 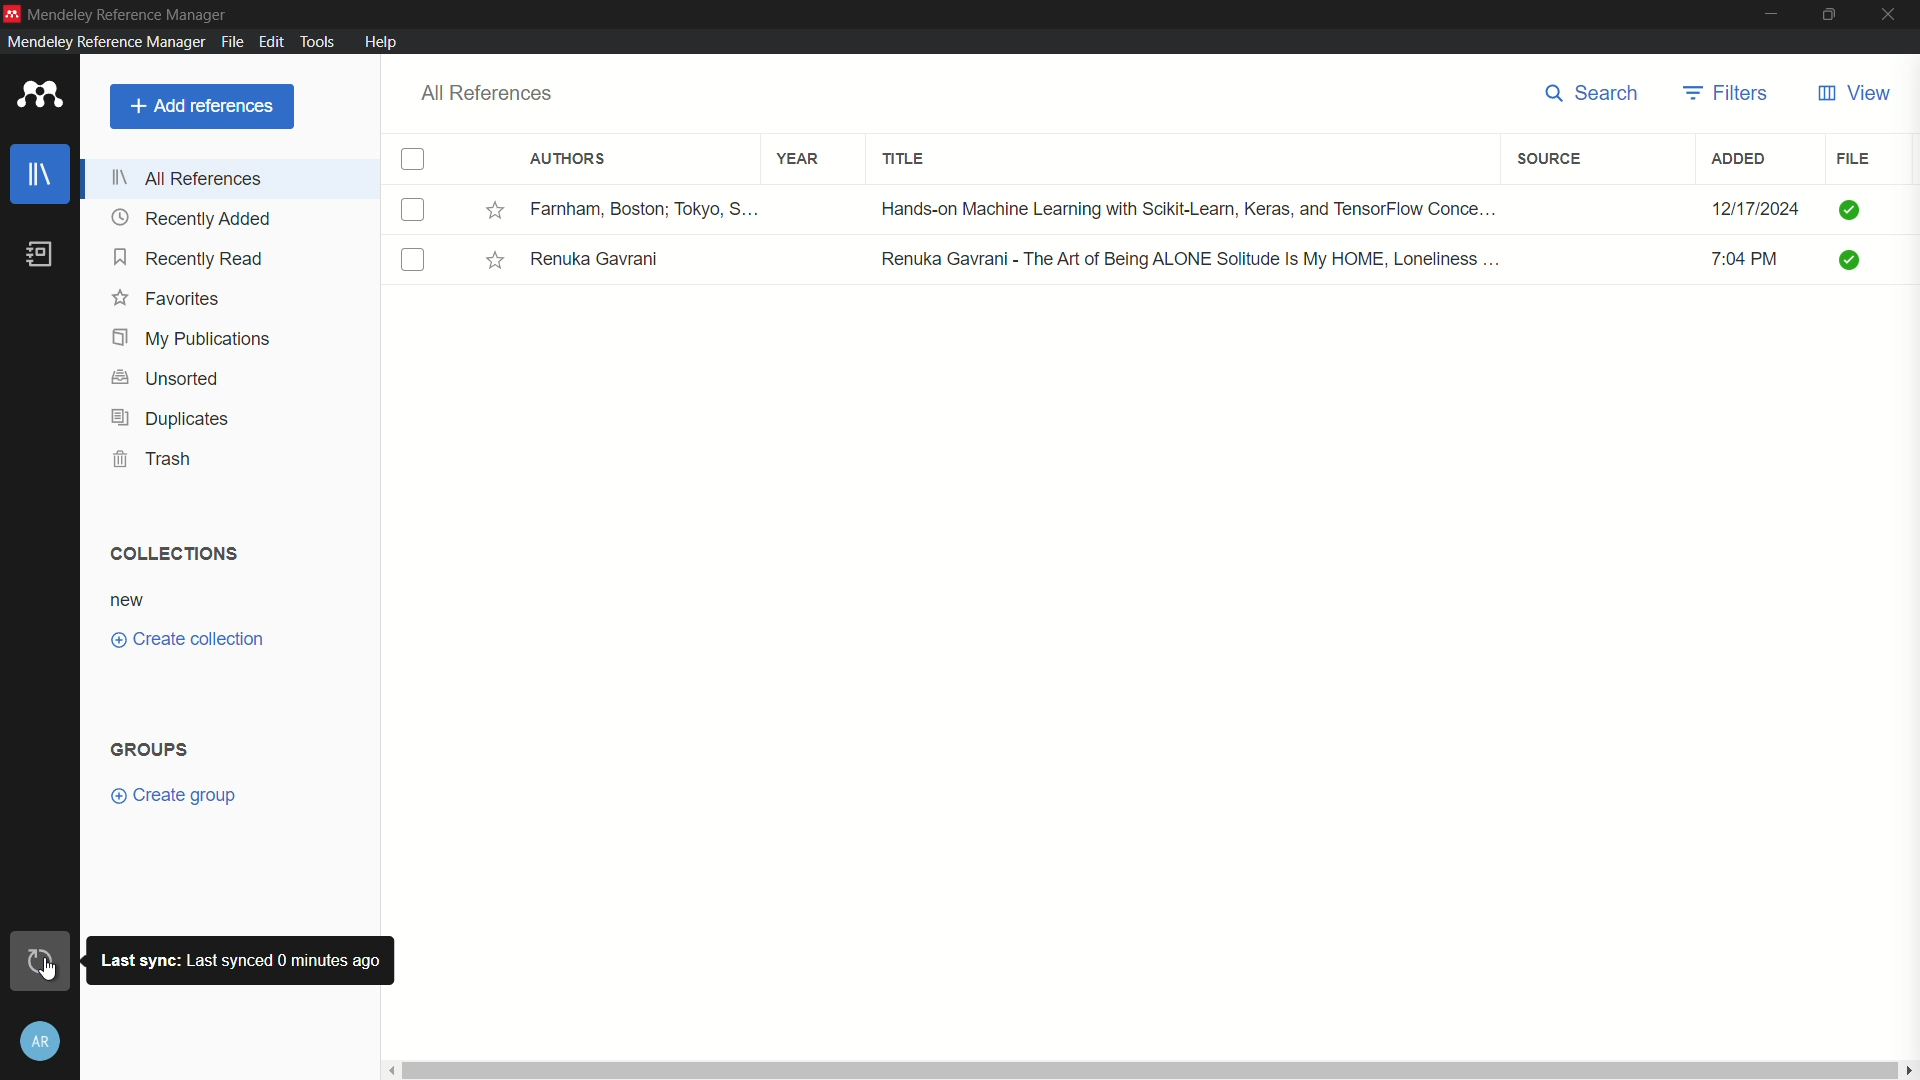 I want to click on Renuka Gavrani, so click(x=1192, y=260).